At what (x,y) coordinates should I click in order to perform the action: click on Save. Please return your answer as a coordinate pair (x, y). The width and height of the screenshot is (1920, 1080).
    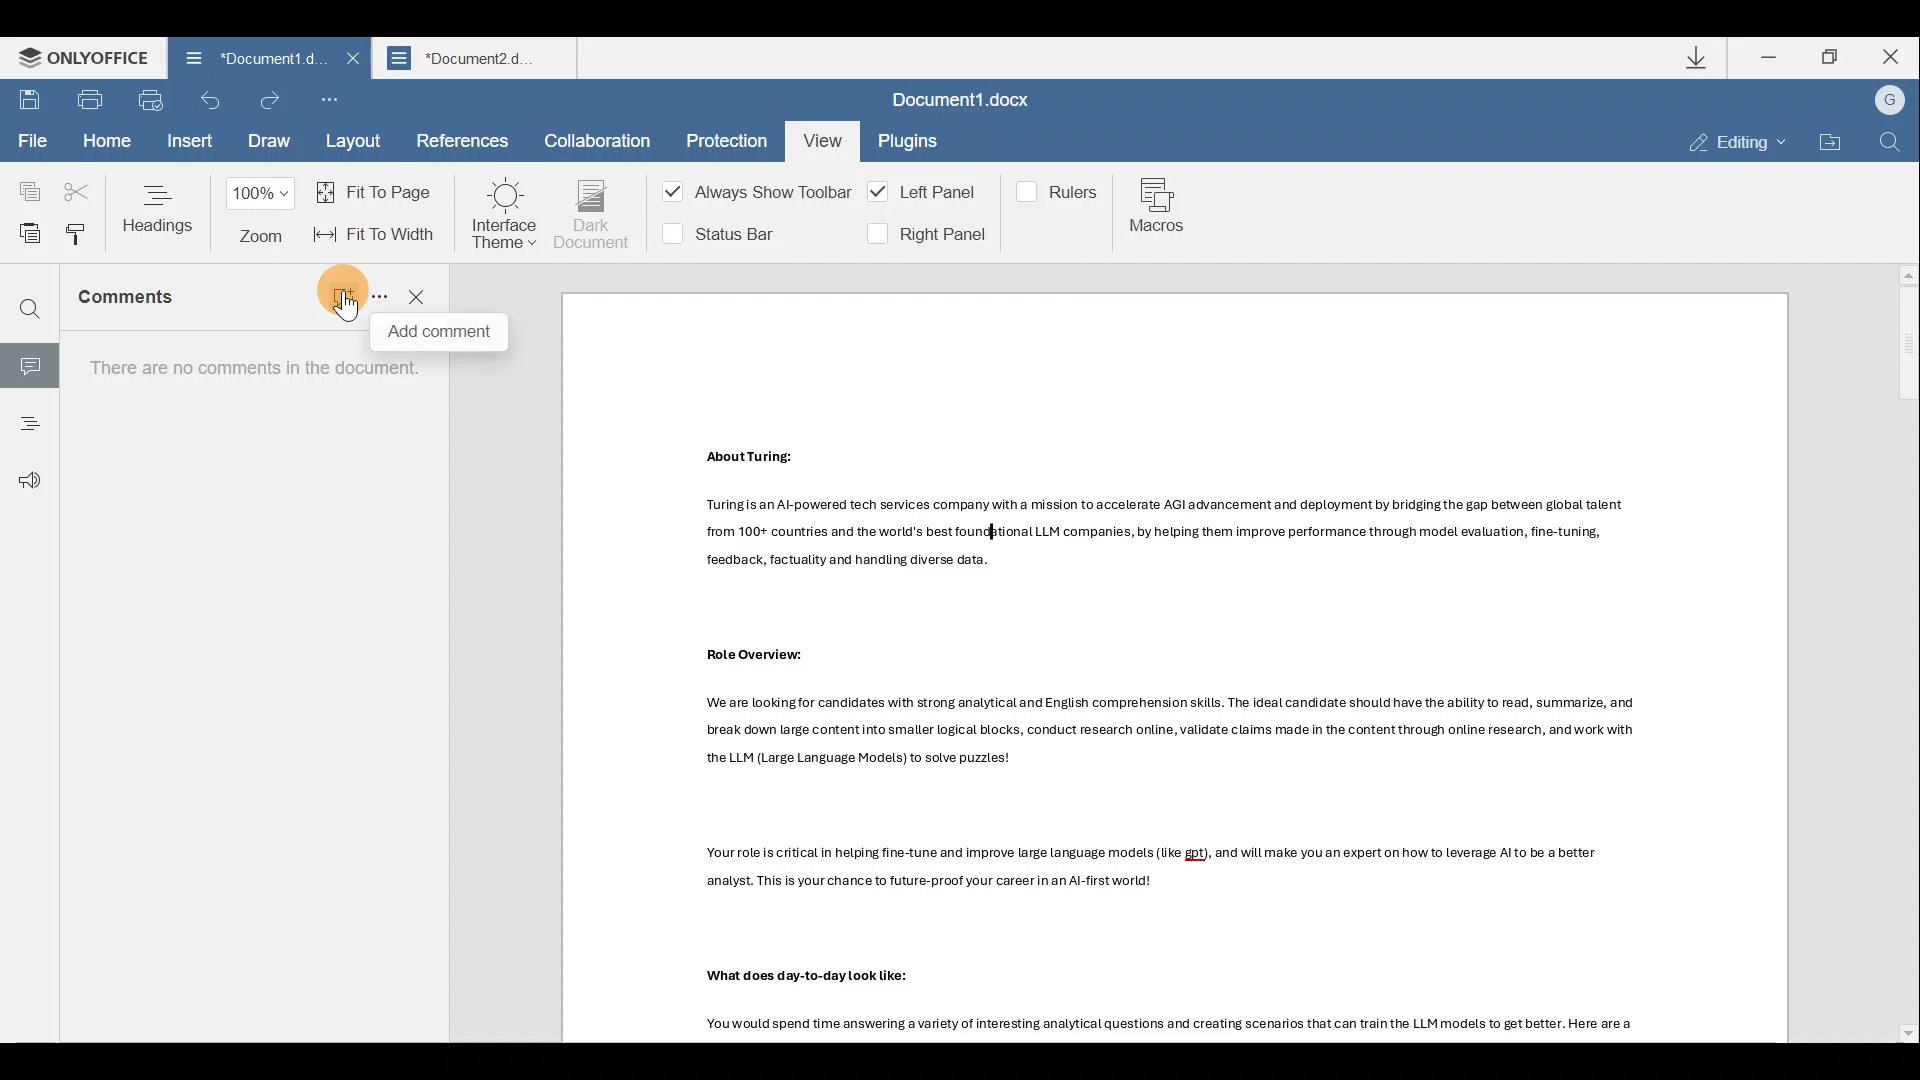
    Looking at the image, I should click on (30, 102).